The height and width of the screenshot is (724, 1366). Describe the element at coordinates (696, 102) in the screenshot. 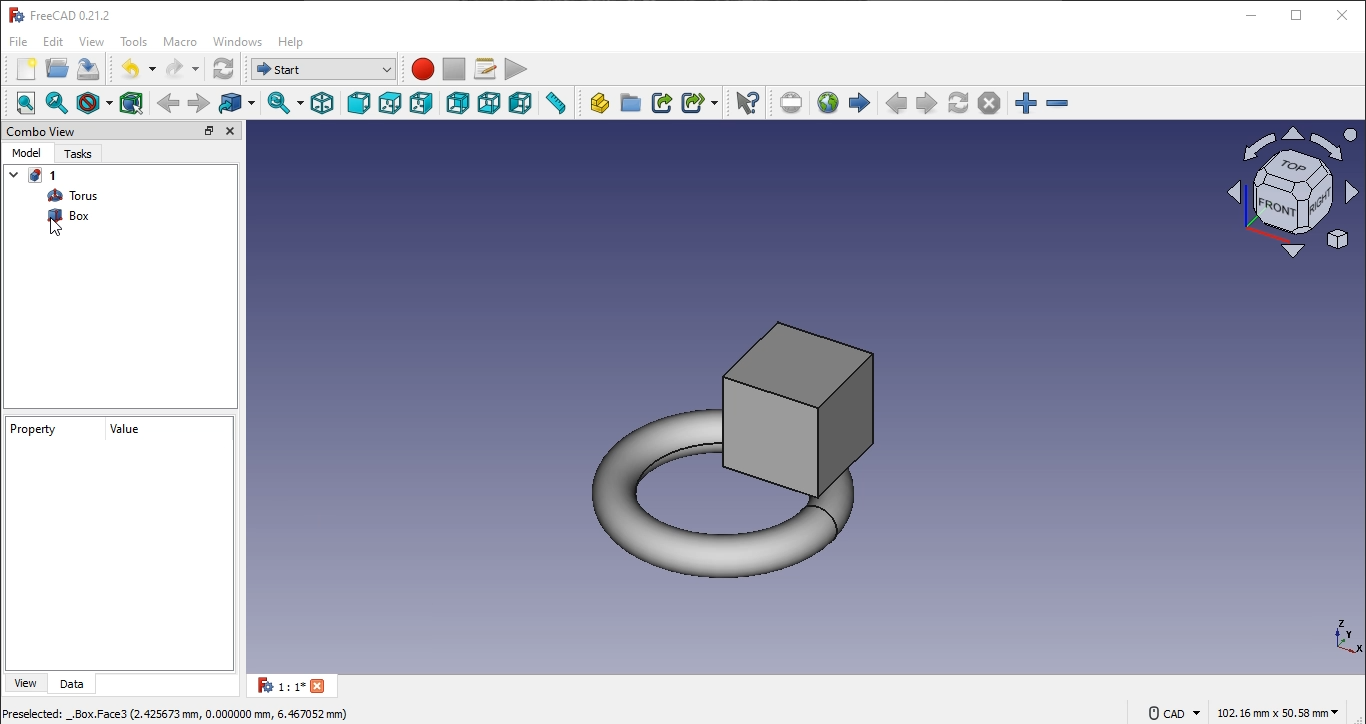

I see `make sublink` at that location.